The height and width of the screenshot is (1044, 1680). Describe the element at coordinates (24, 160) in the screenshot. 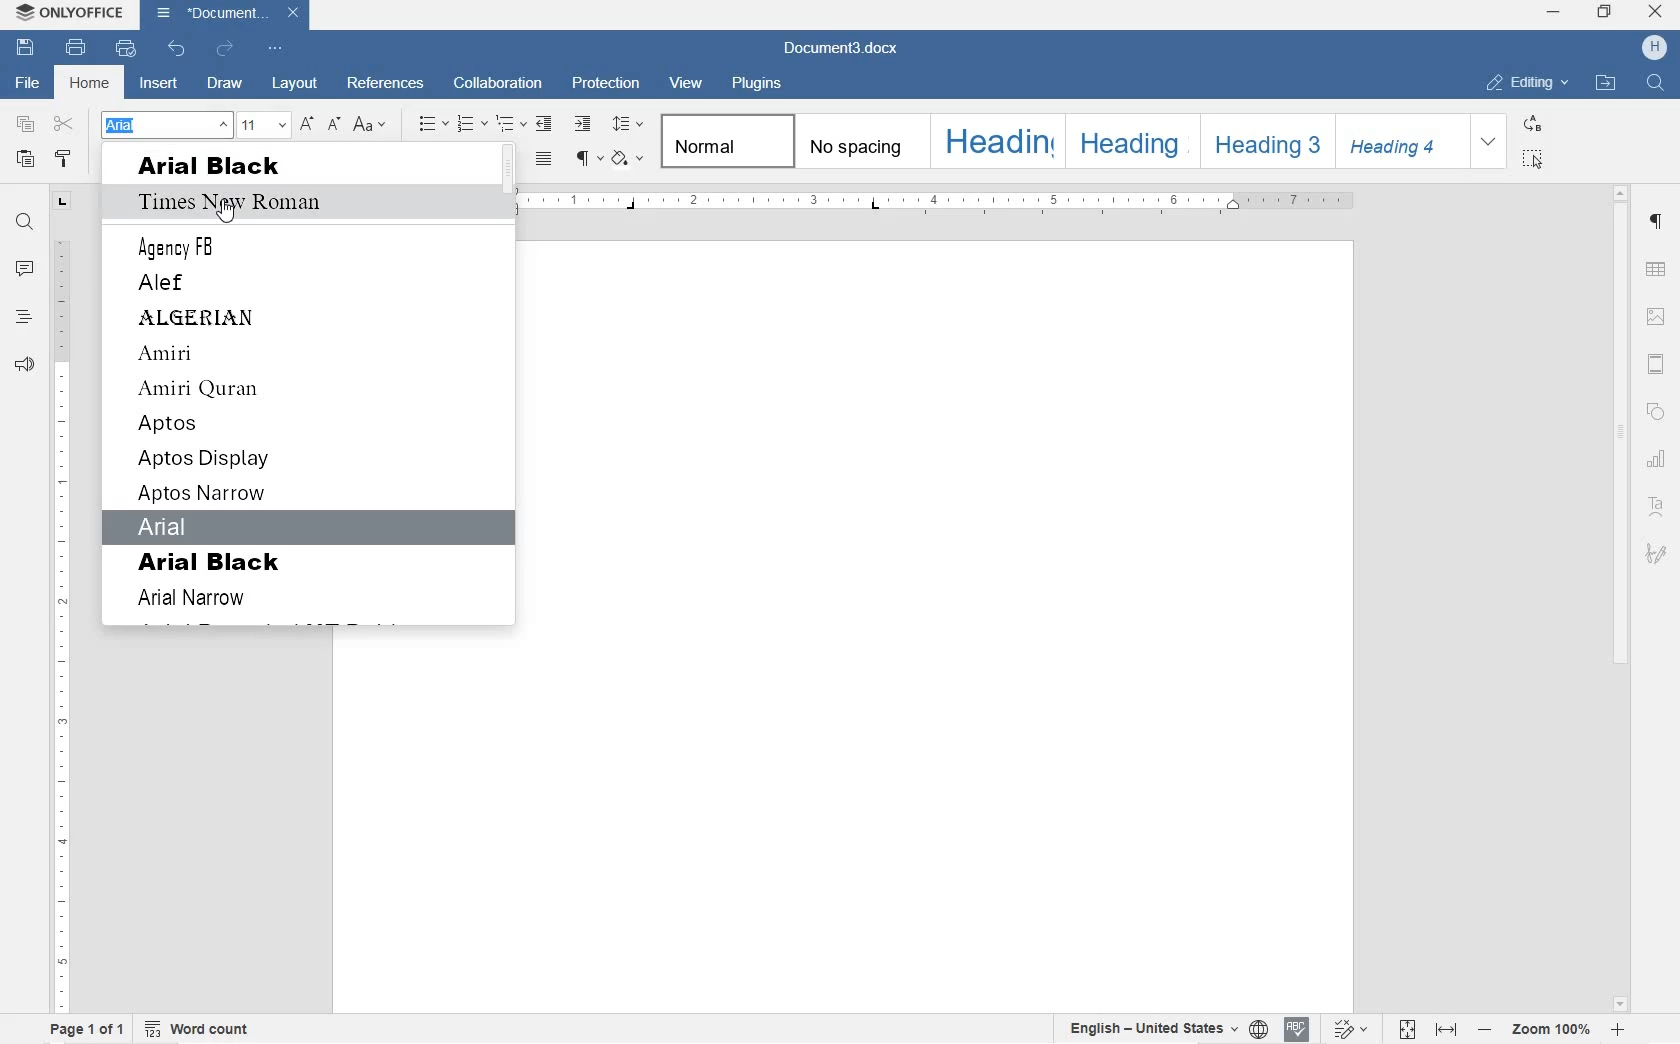

I see `PASTE` at that location.